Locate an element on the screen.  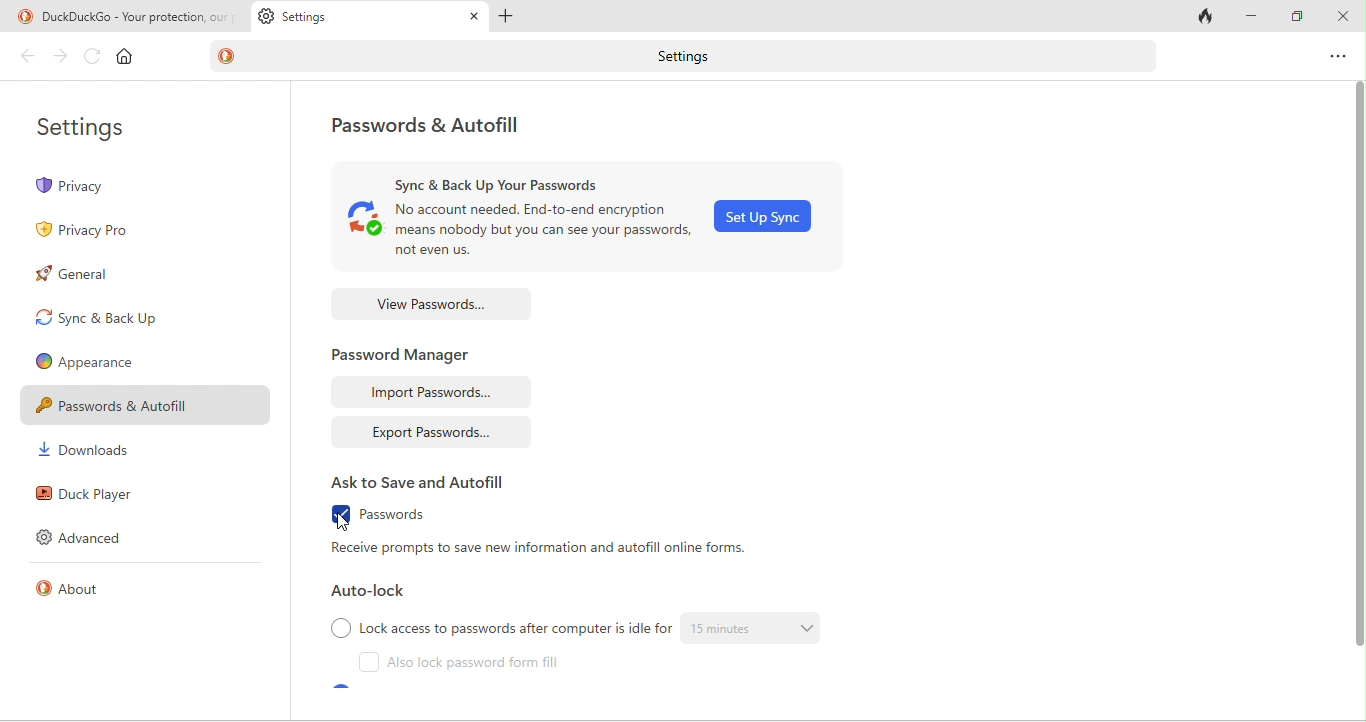
receive prompts to save new information and autofill online forms is located at coordinates (548, 551).